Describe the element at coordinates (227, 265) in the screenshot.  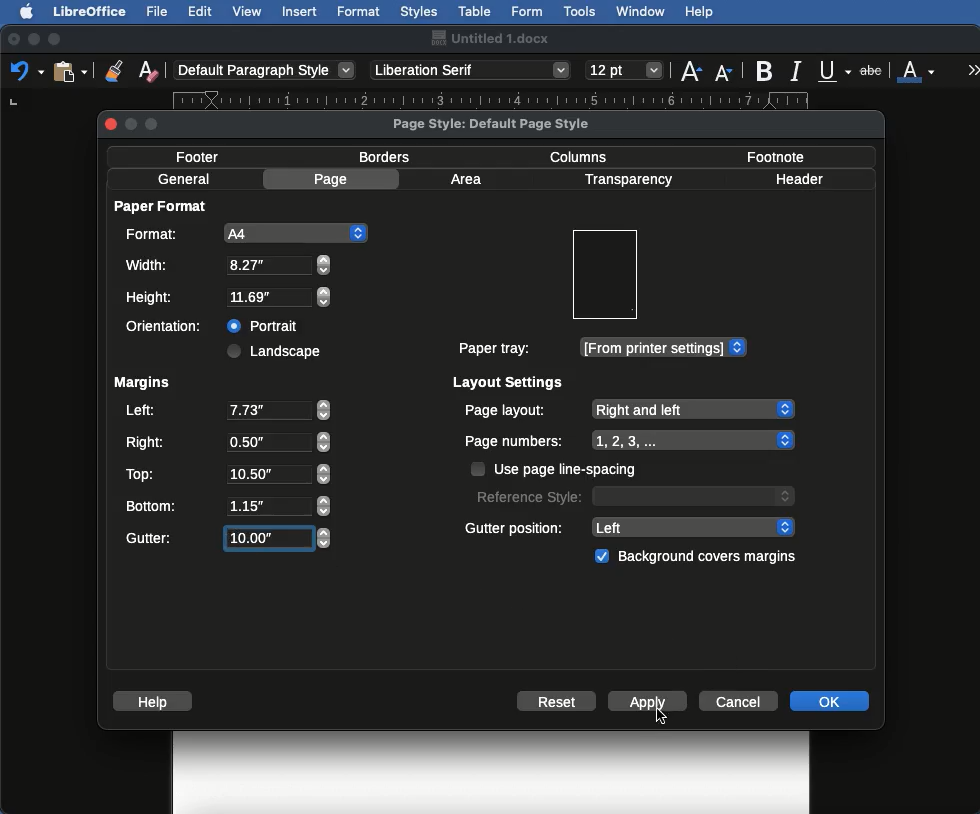
I see `Width` at that location.